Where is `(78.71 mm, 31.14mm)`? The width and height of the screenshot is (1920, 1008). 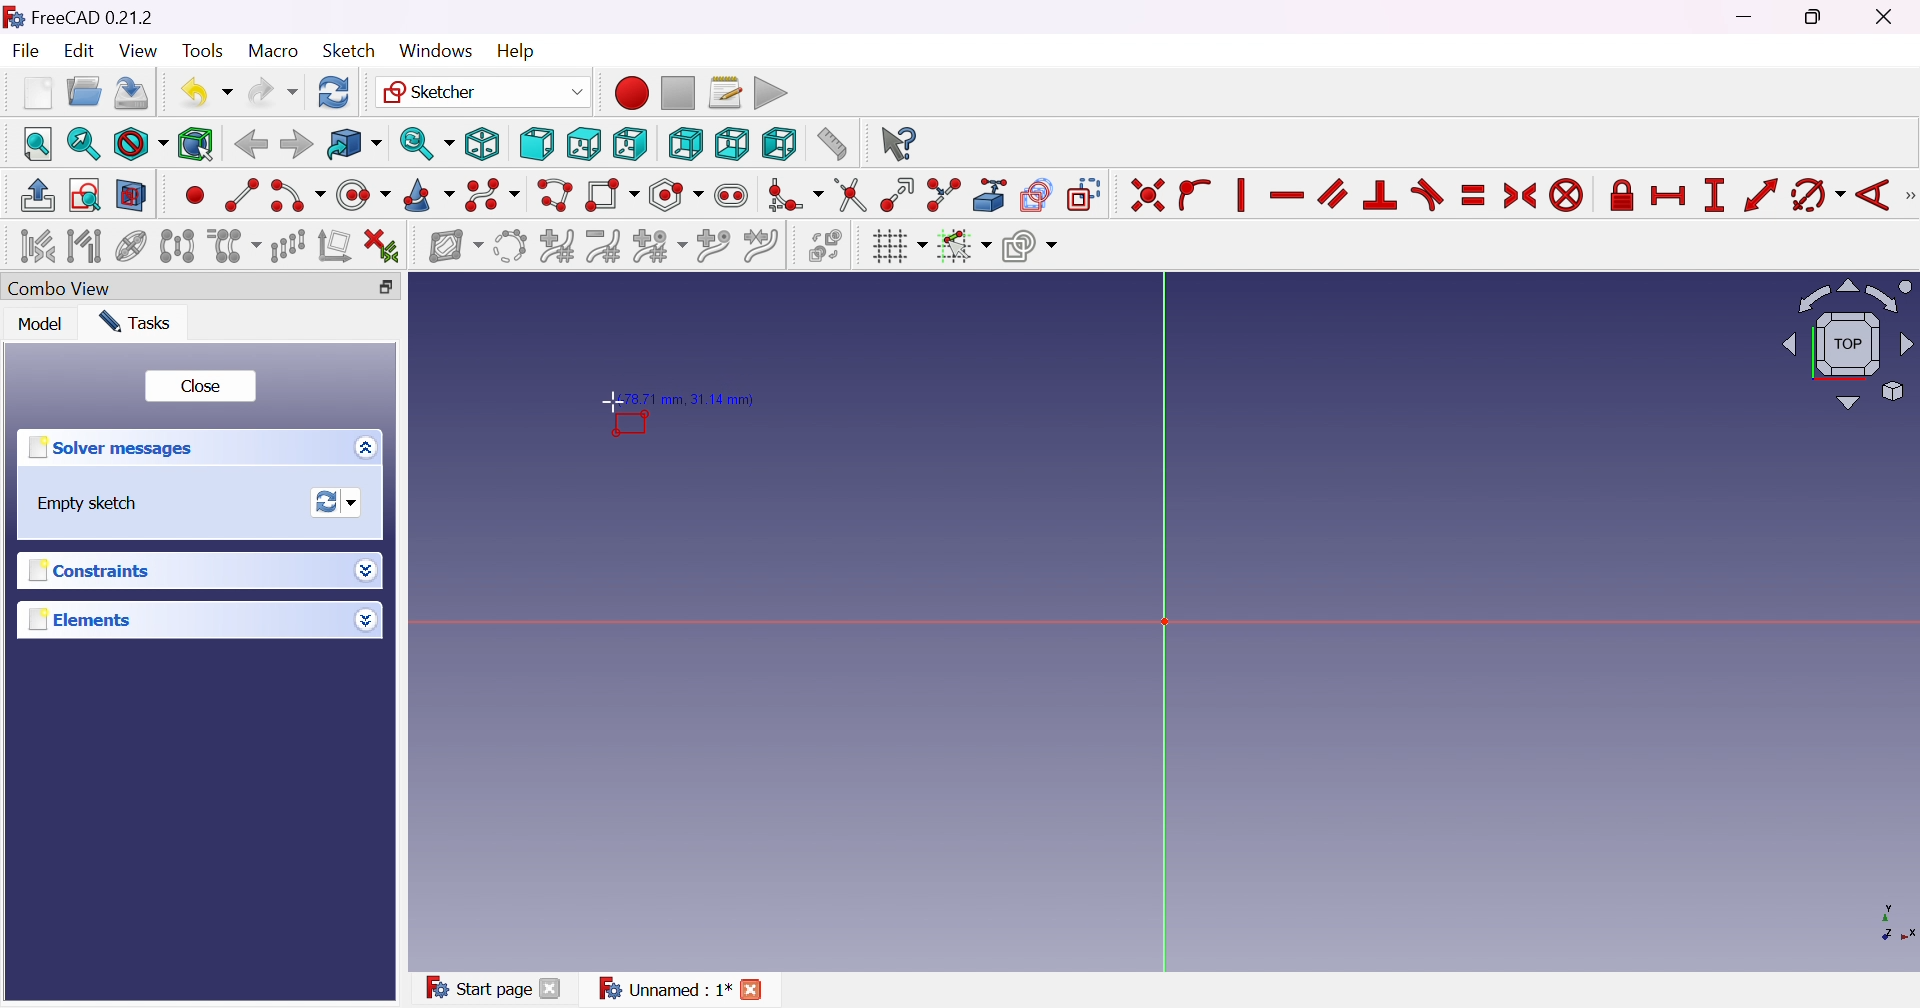 (78.71 mm, 31.14mm) is located at coordinates (688, 400).